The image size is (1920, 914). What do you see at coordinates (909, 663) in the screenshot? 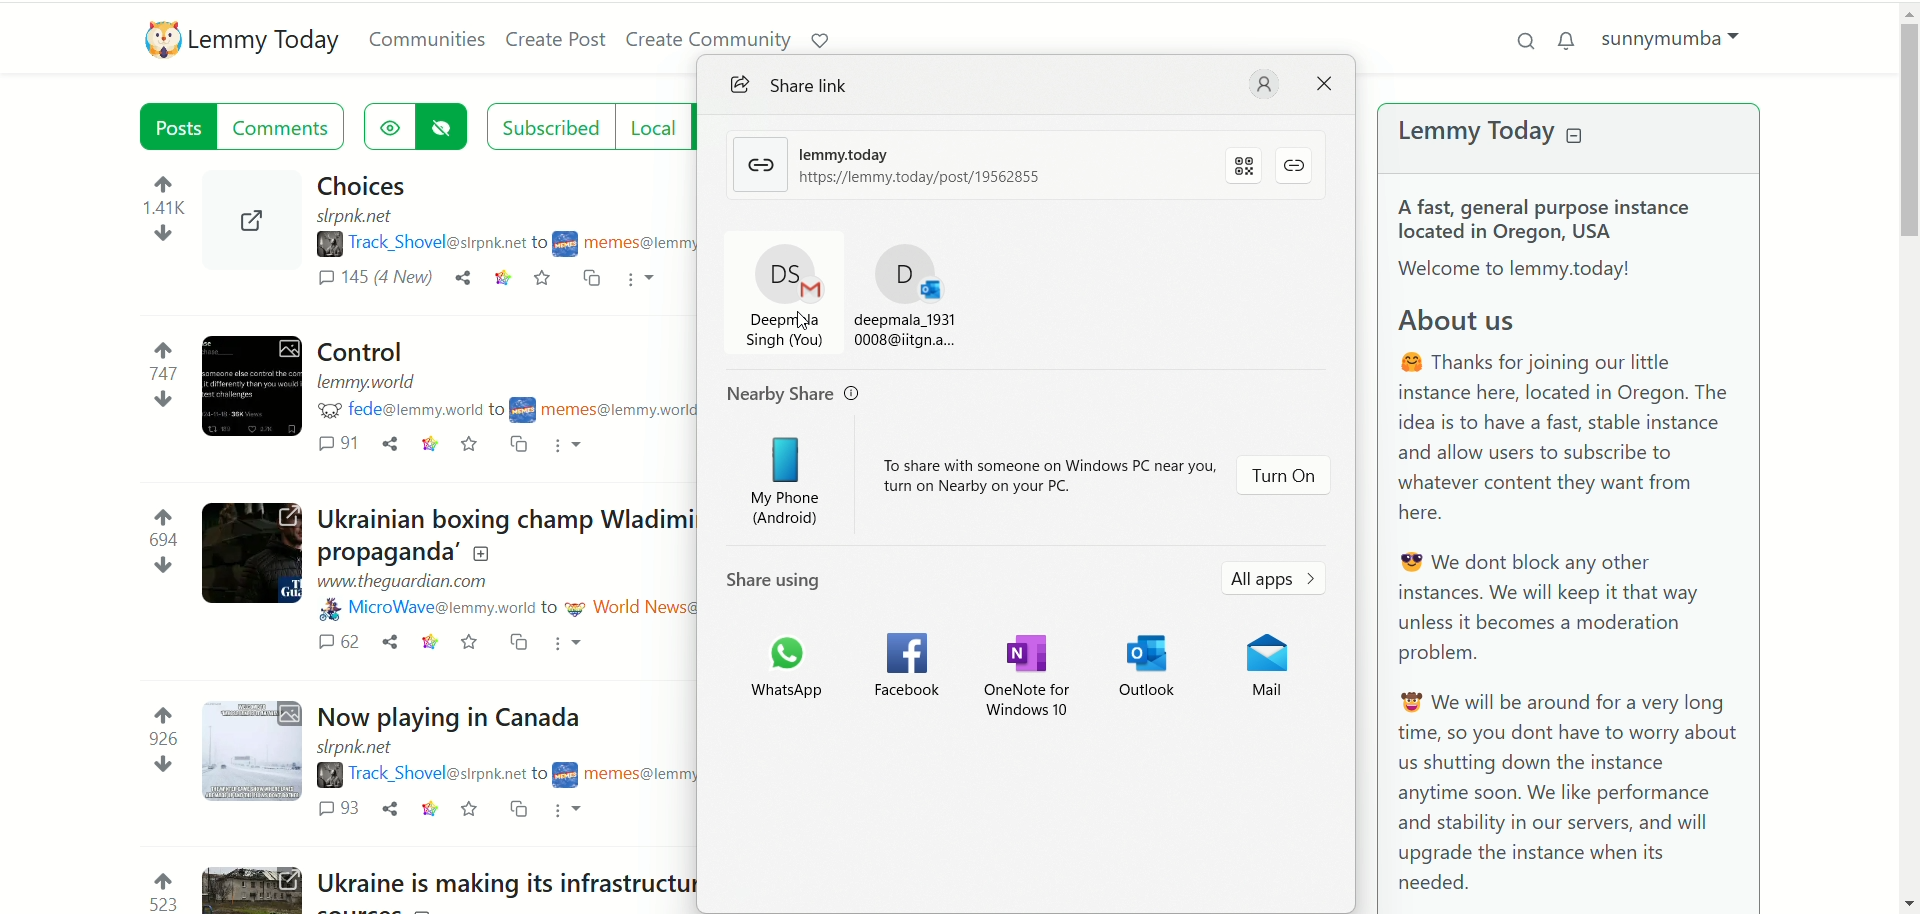
I see `facebook` at bounding box center [909, 663].